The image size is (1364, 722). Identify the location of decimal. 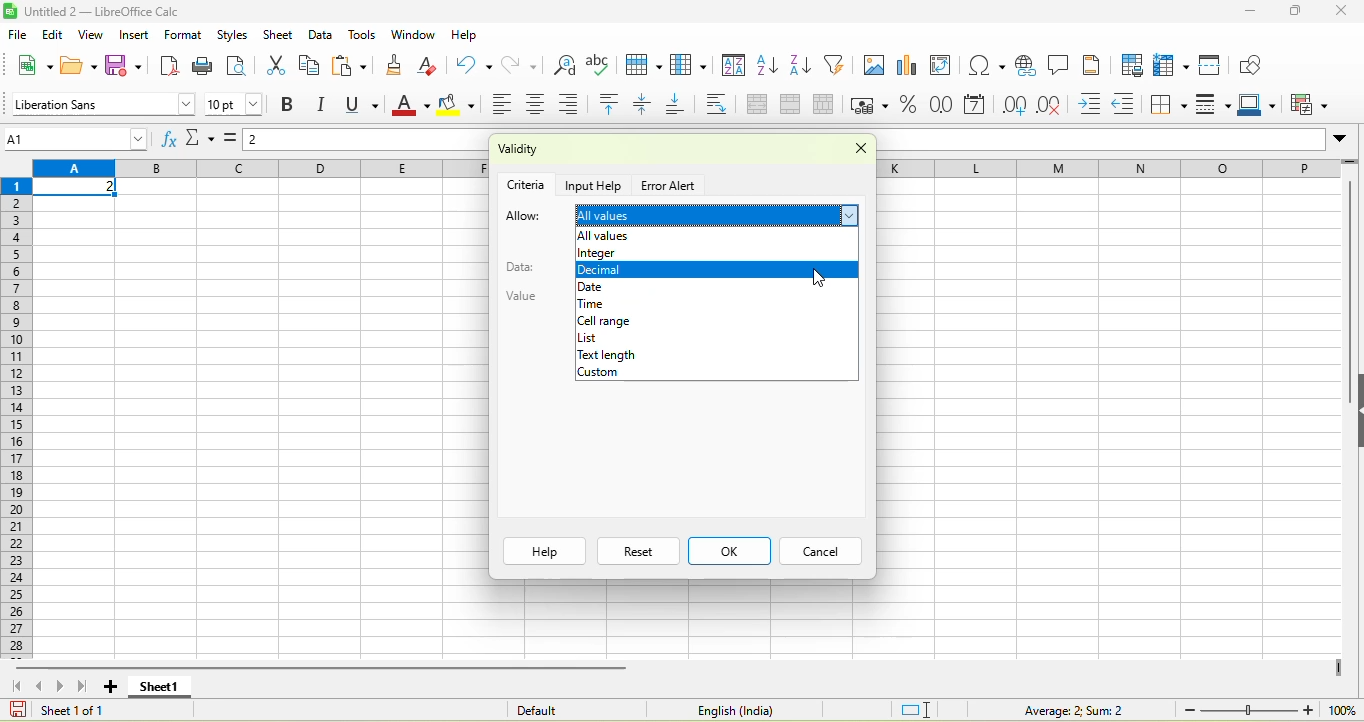
(715, 269).